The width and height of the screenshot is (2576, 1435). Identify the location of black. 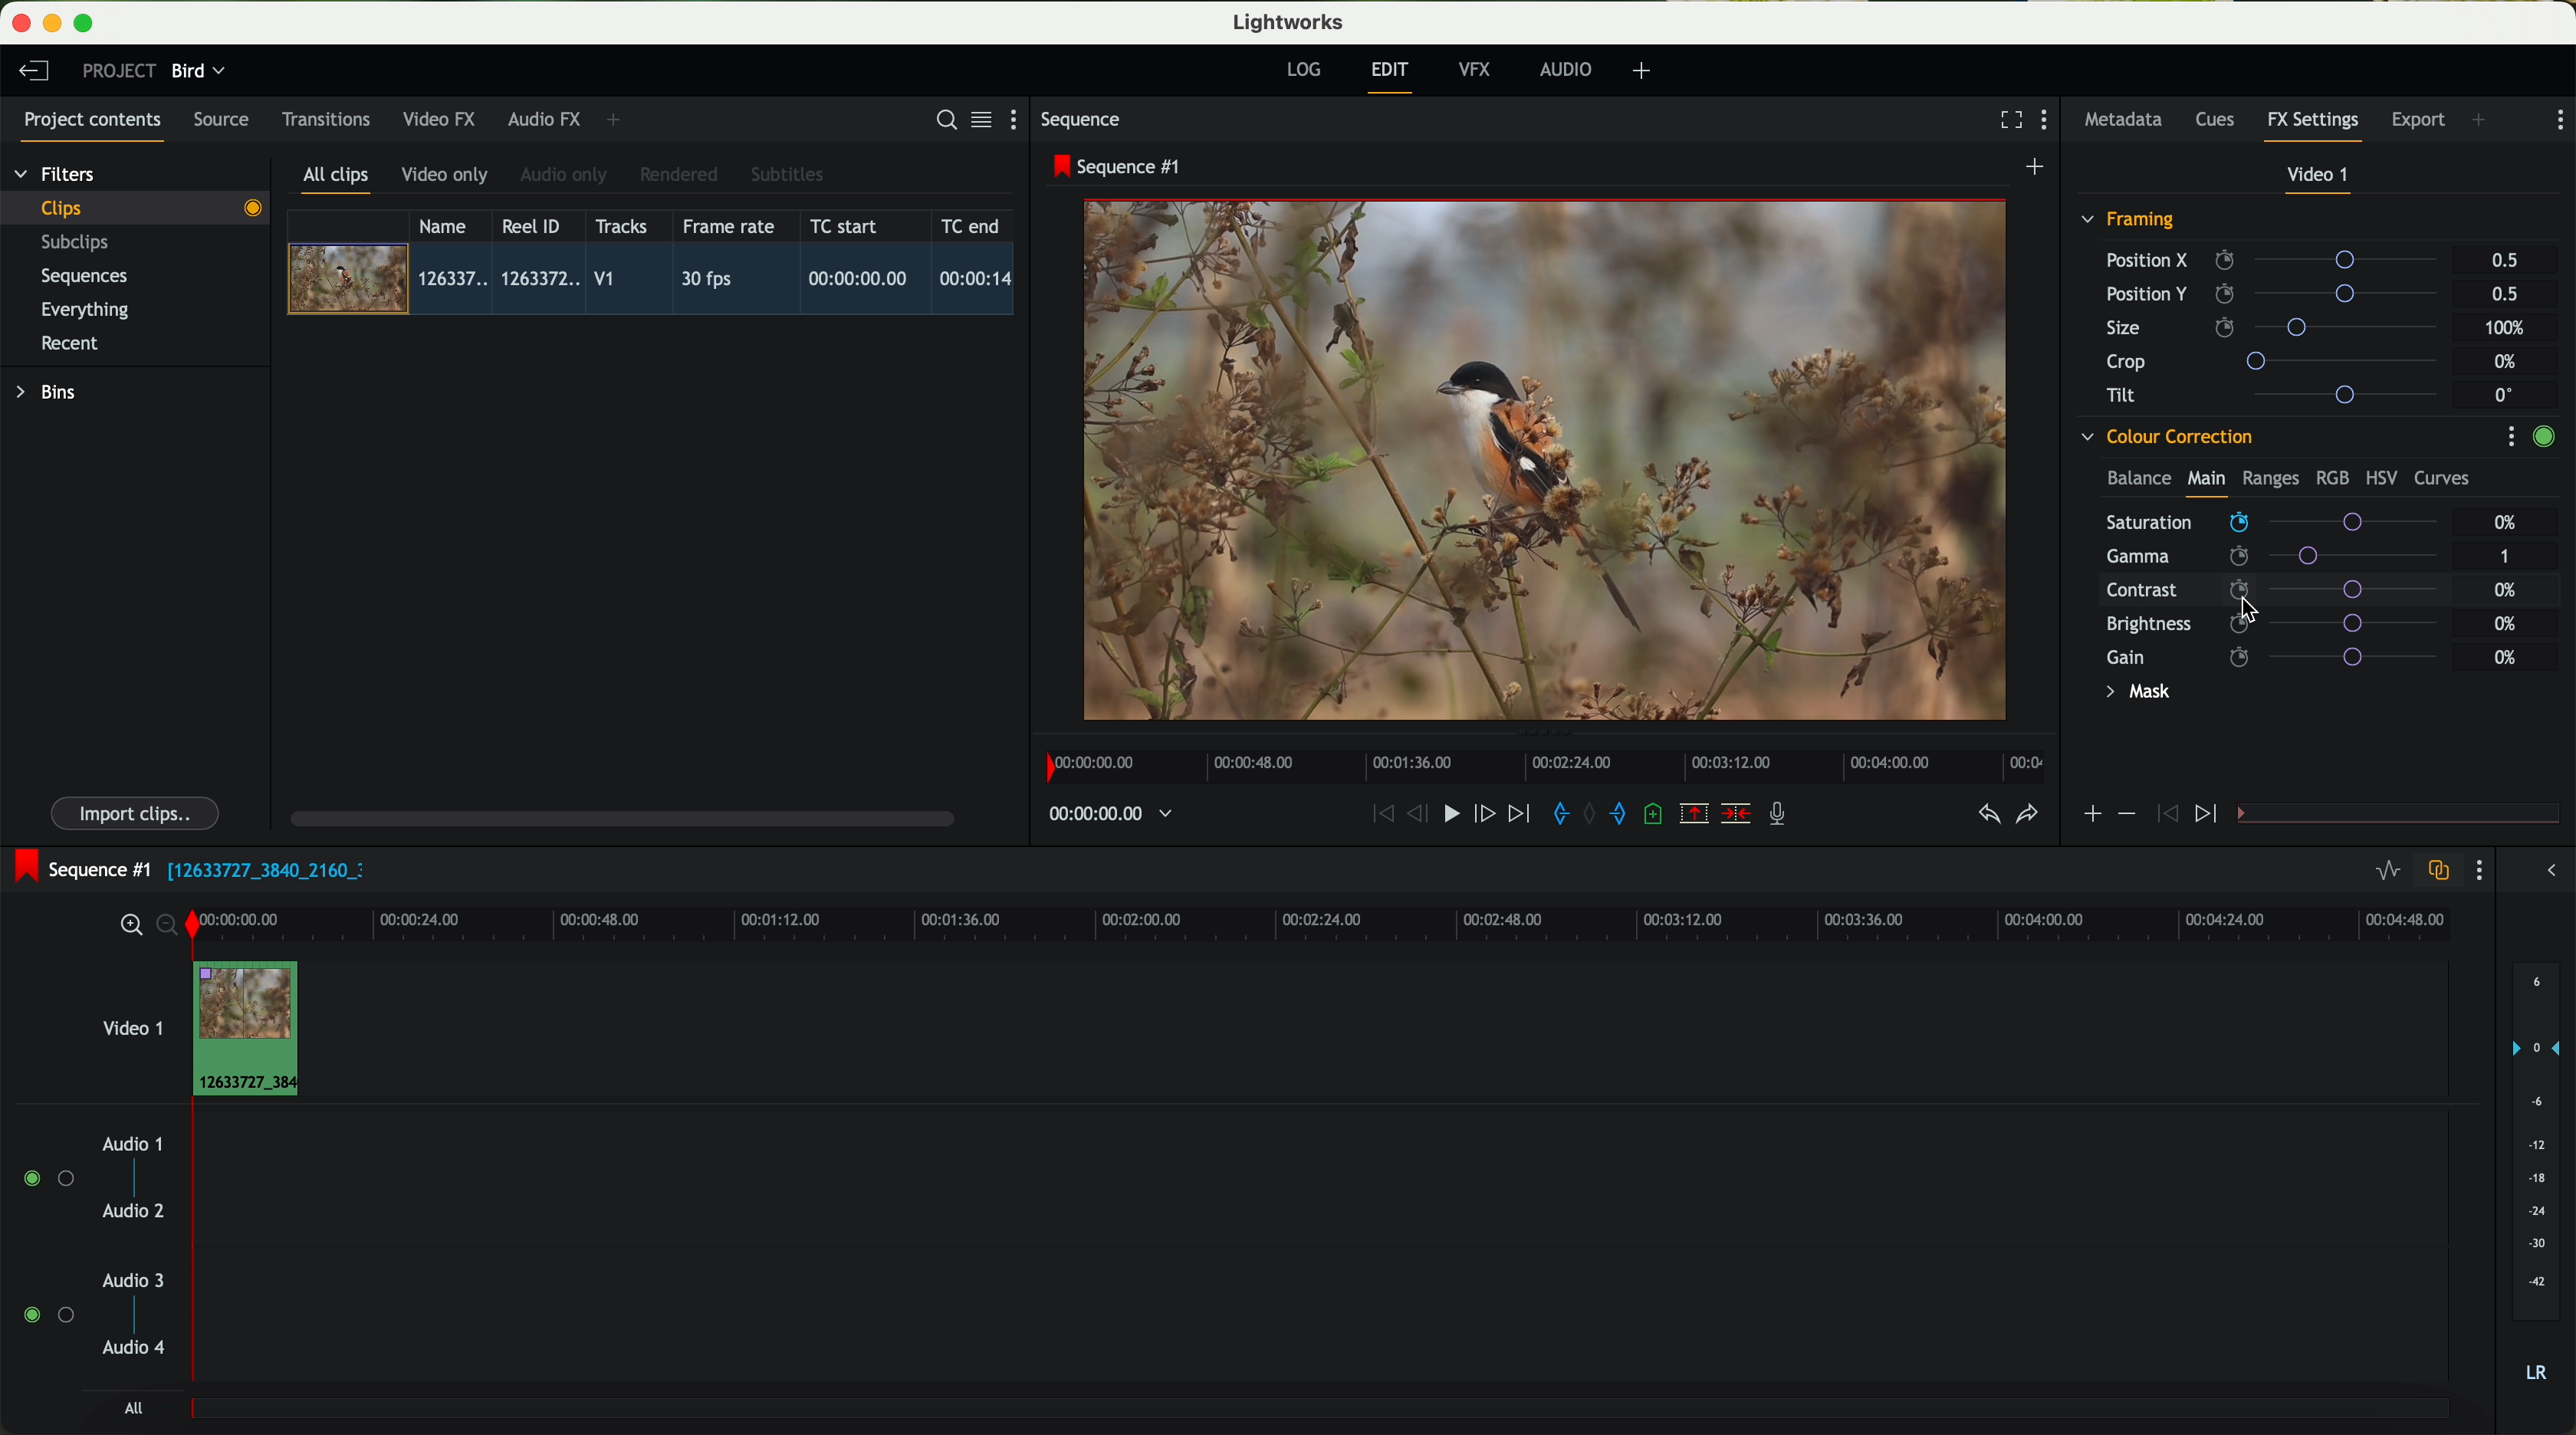
(258, 868).